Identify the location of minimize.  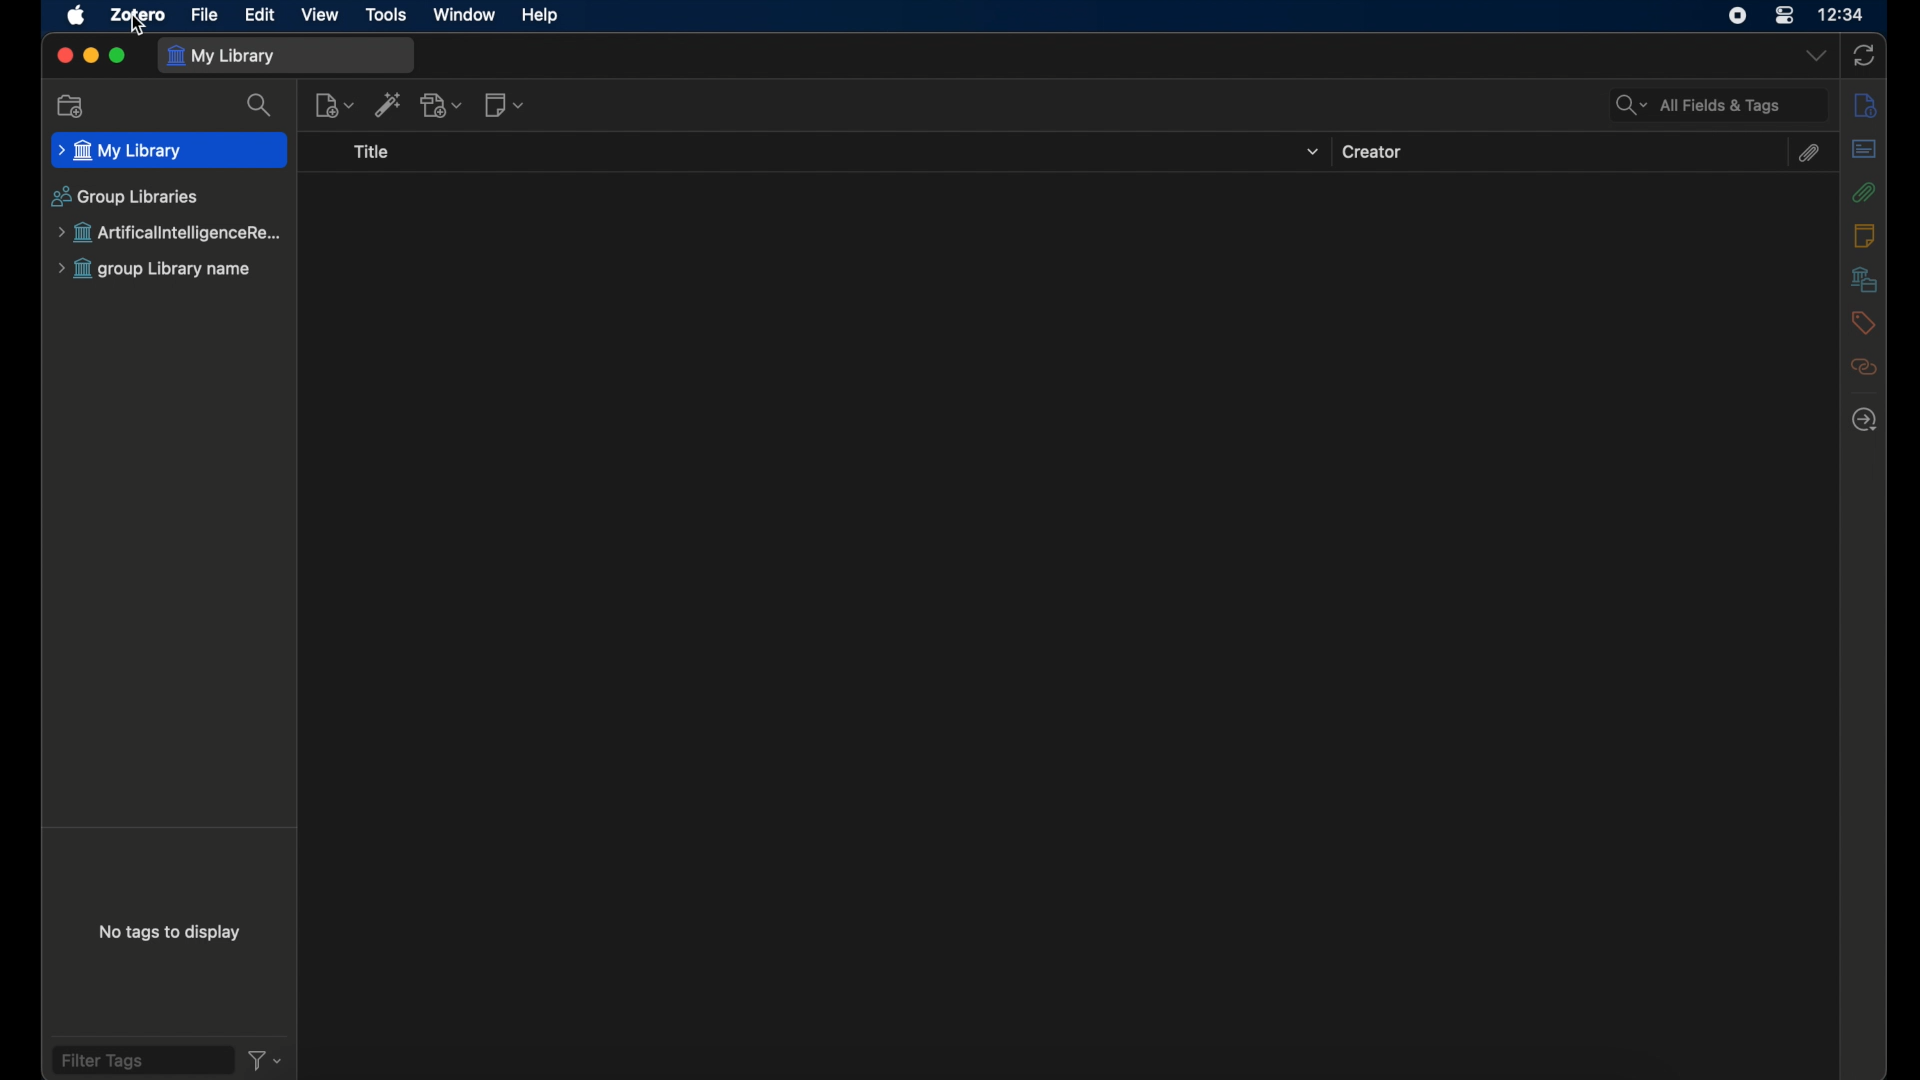
(90, 55).